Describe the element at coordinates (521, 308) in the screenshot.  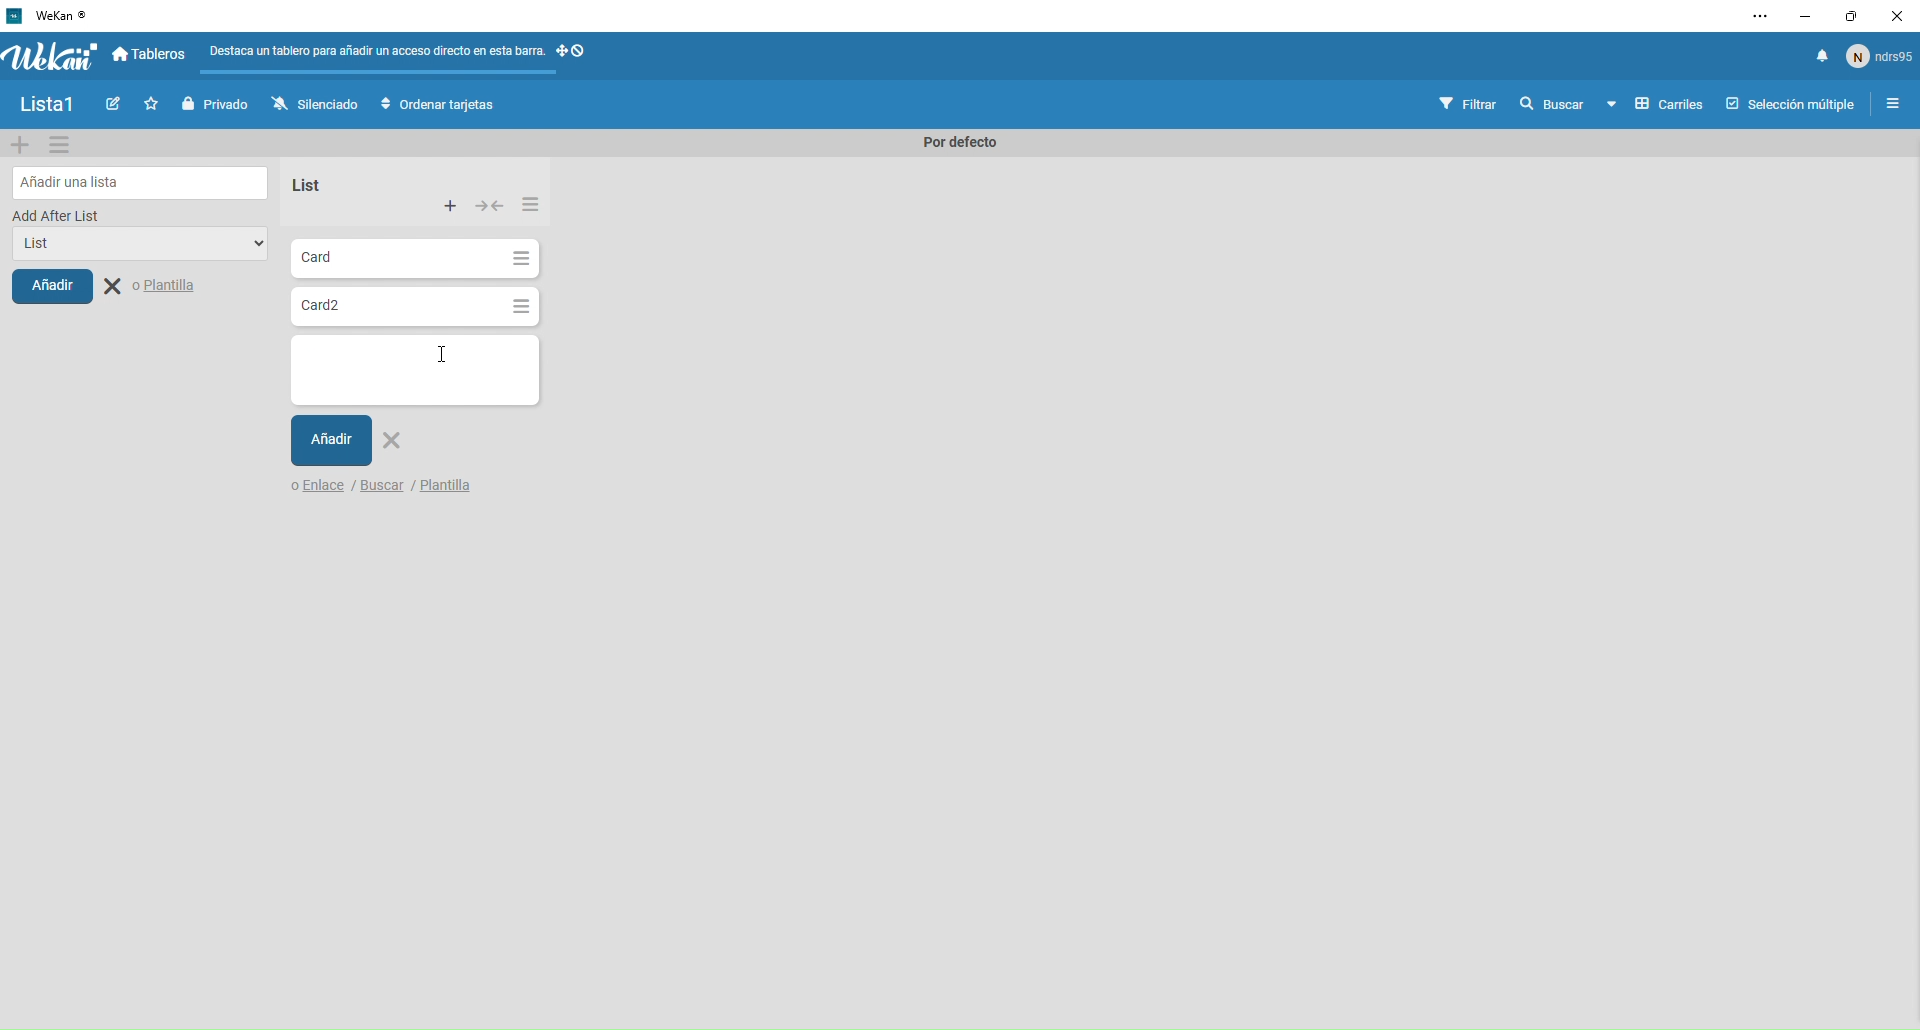
I see `options for card2` at that location.